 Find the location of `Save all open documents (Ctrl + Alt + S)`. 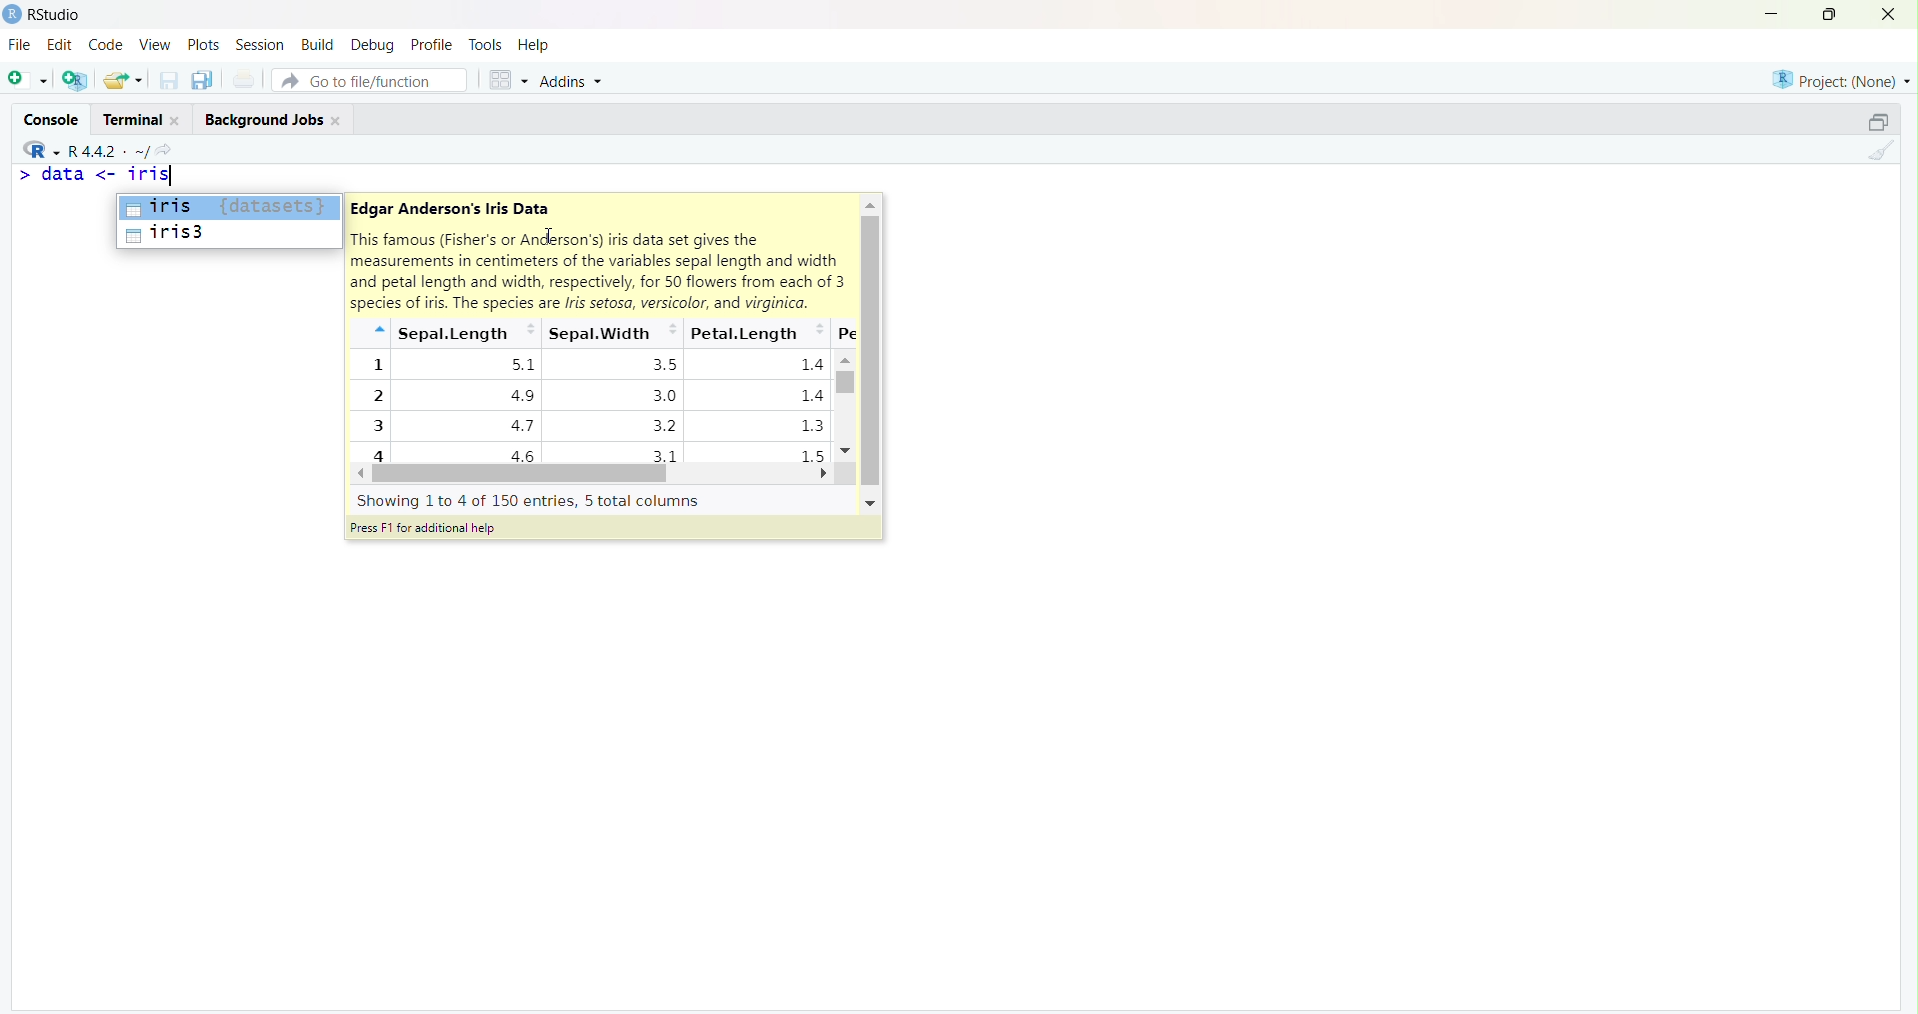

Save all open documents (Ctrl + Alt + S) is located at coordinates (200, 77).